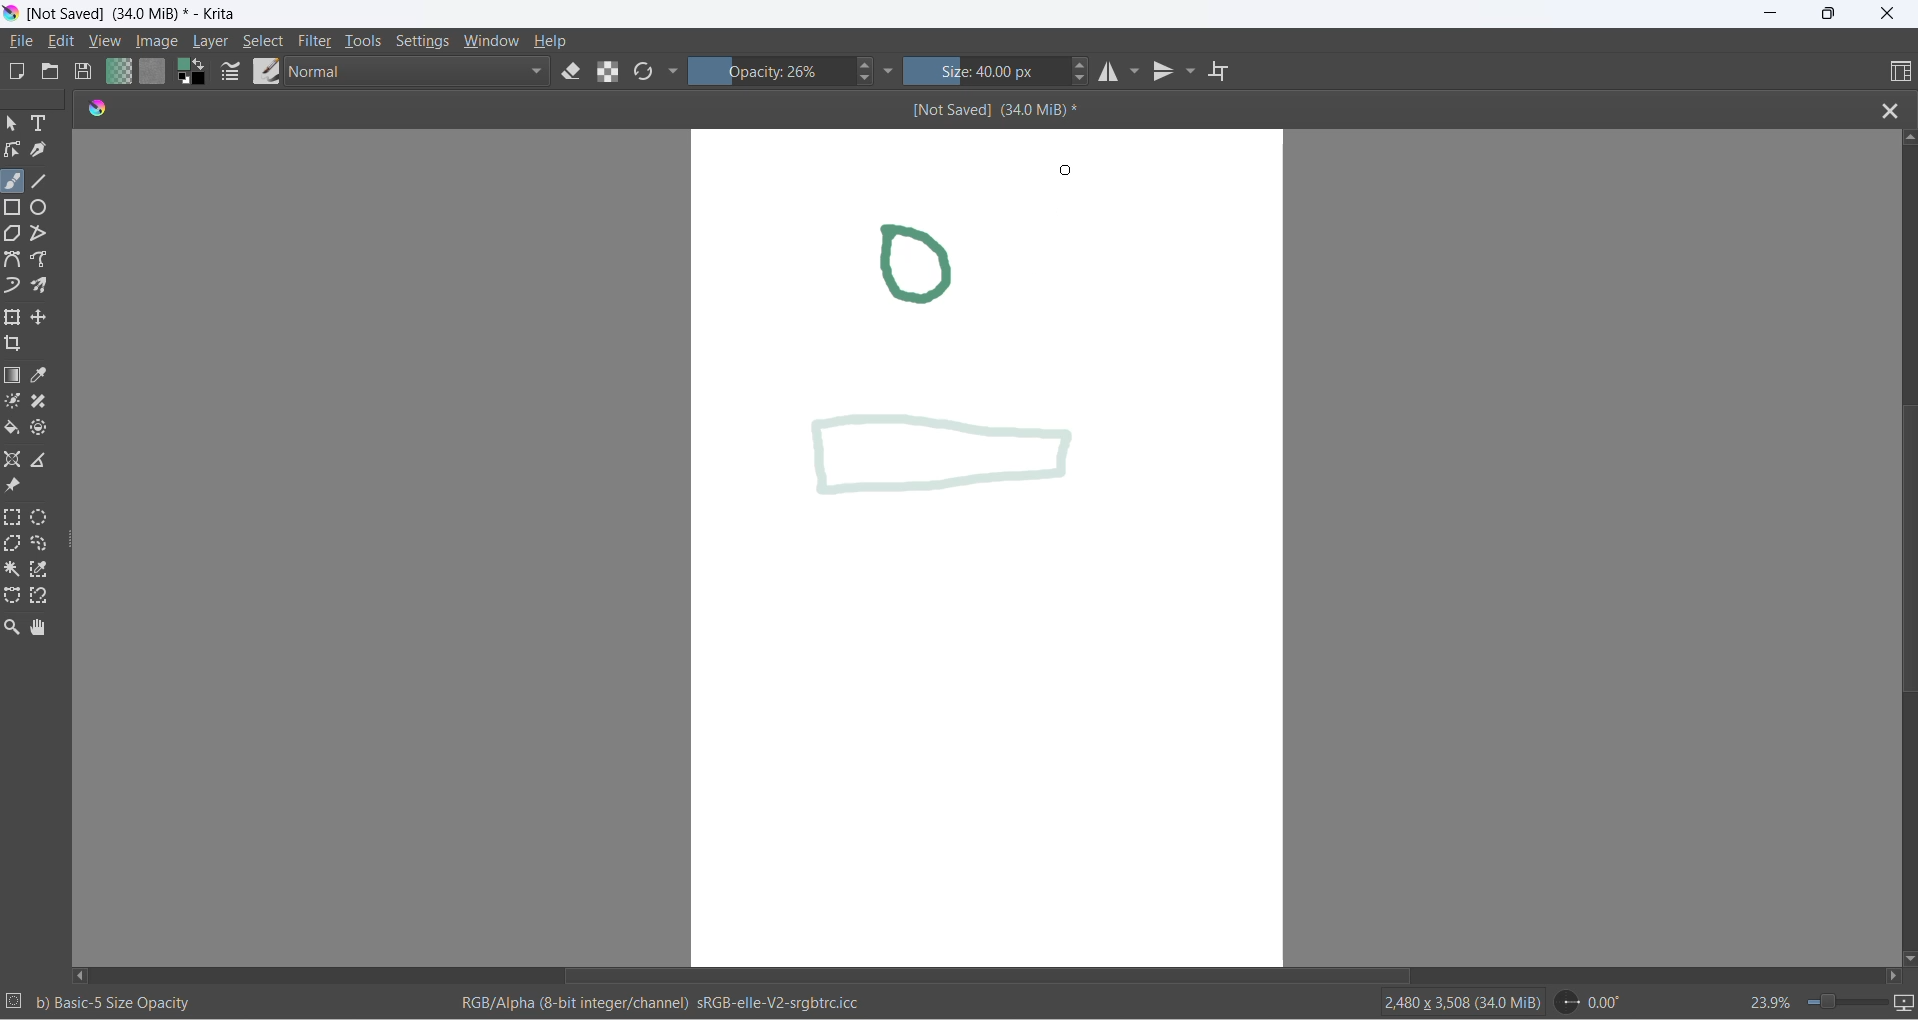  I want to click on zoom slider, so click(1846, 1005).